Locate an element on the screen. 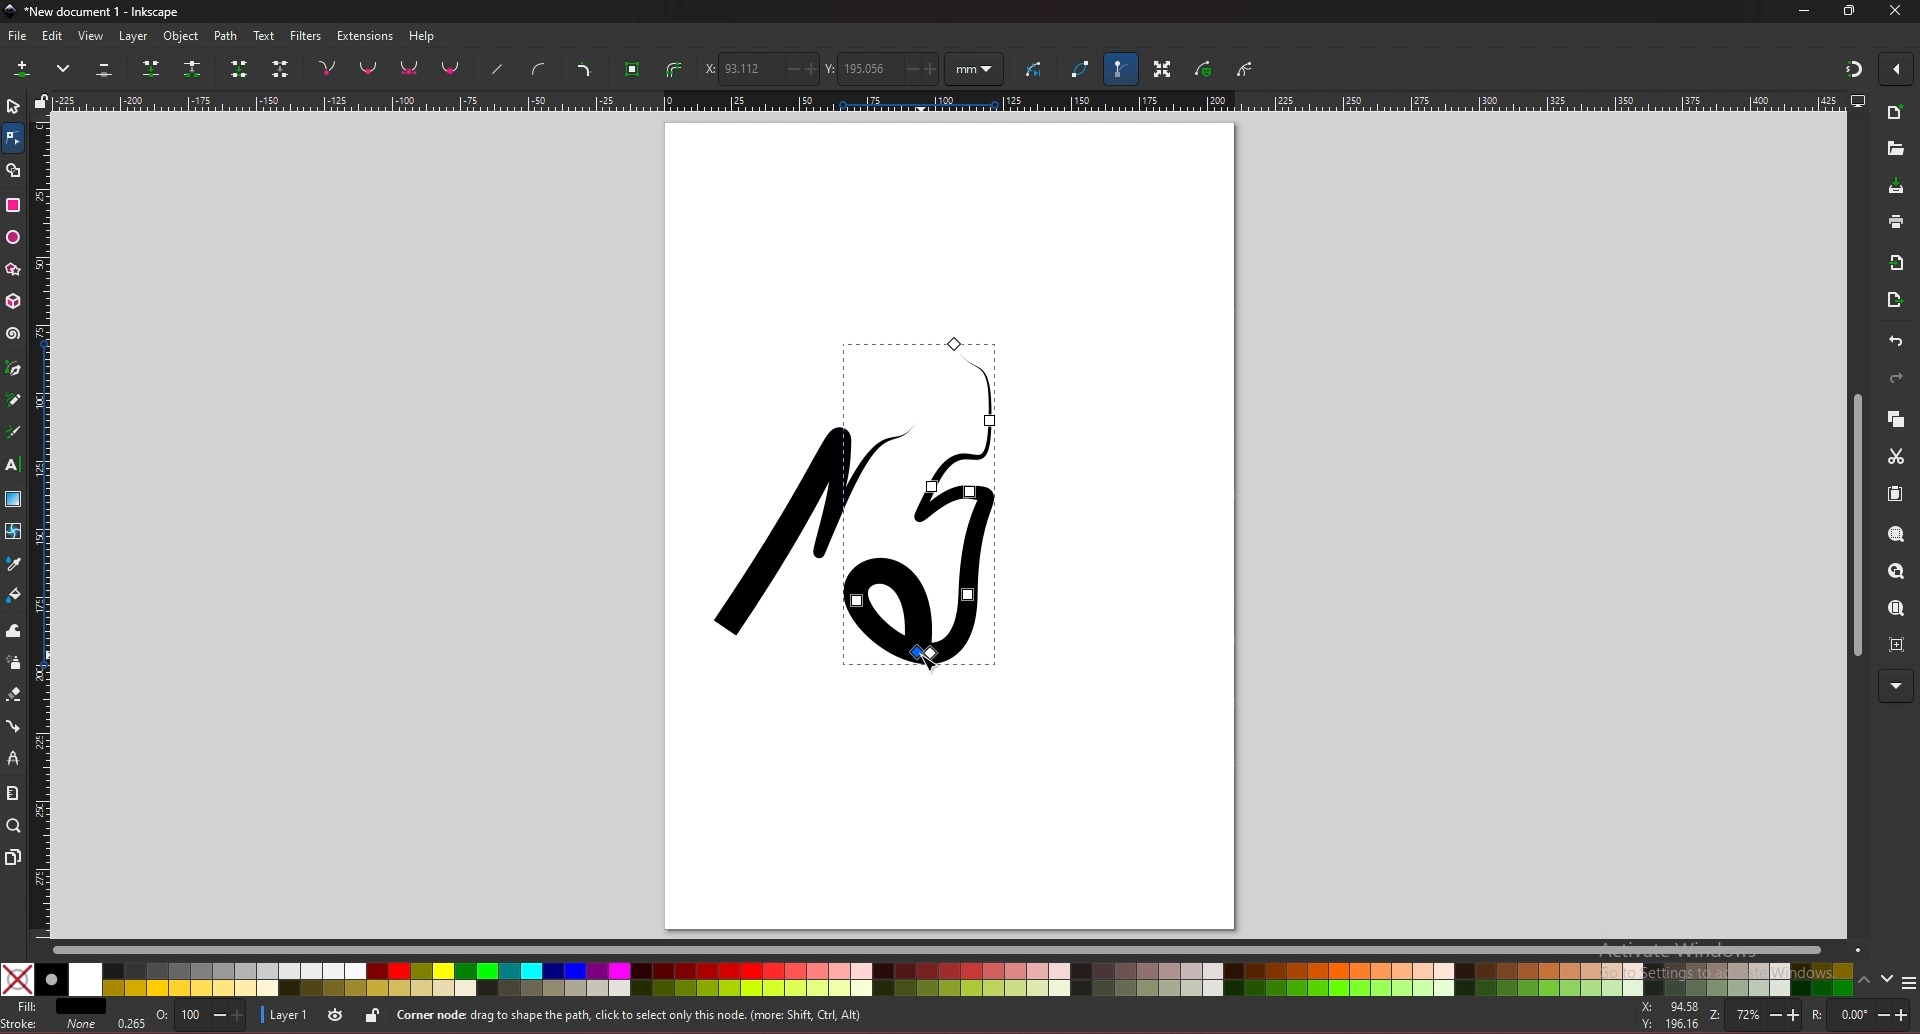 The height and width of the screenshot is (1034, 1920). cut is located at coordinates (1897, 456).